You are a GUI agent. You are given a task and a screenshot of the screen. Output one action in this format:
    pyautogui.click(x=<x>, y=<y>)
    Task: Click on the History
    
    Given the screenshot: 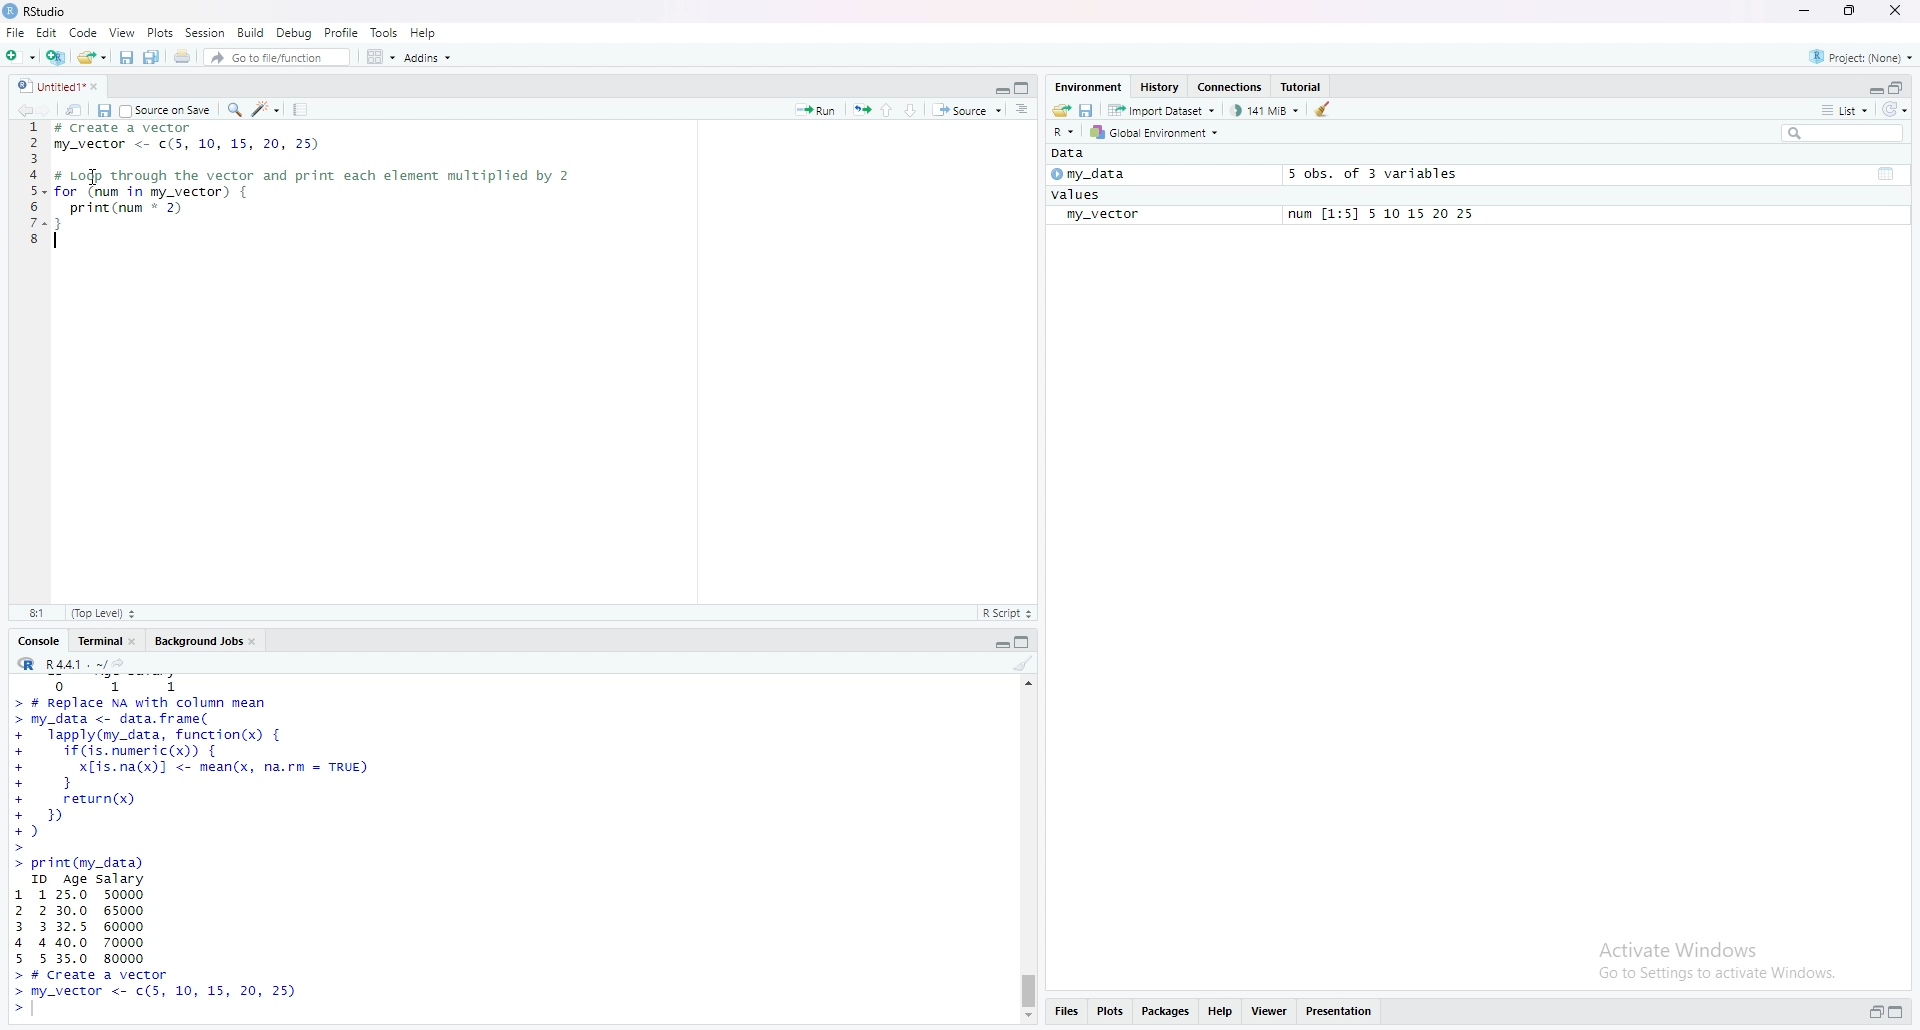 What is the action you would take?
    pyautogui.click(x=1161, y=85)
    